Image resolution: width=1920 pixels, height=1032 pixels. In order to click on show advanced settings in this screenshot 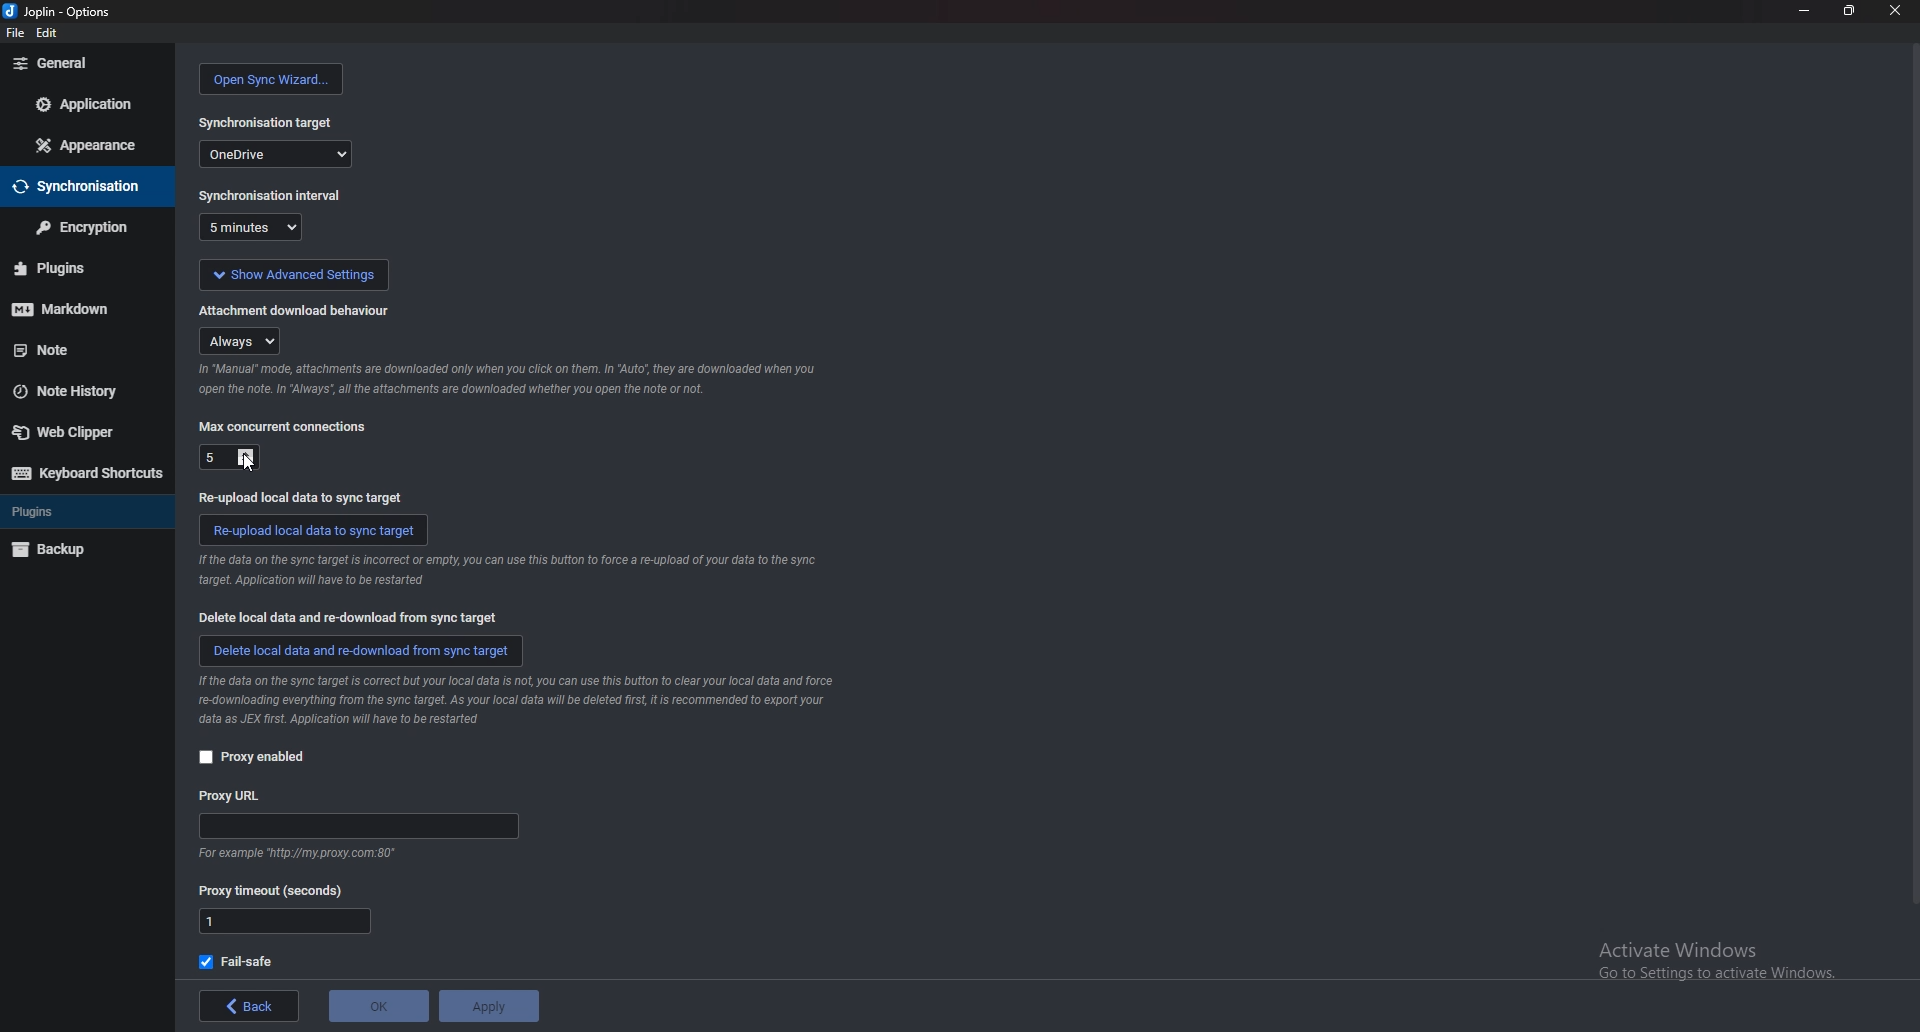, I will do `click(294, 274)`.